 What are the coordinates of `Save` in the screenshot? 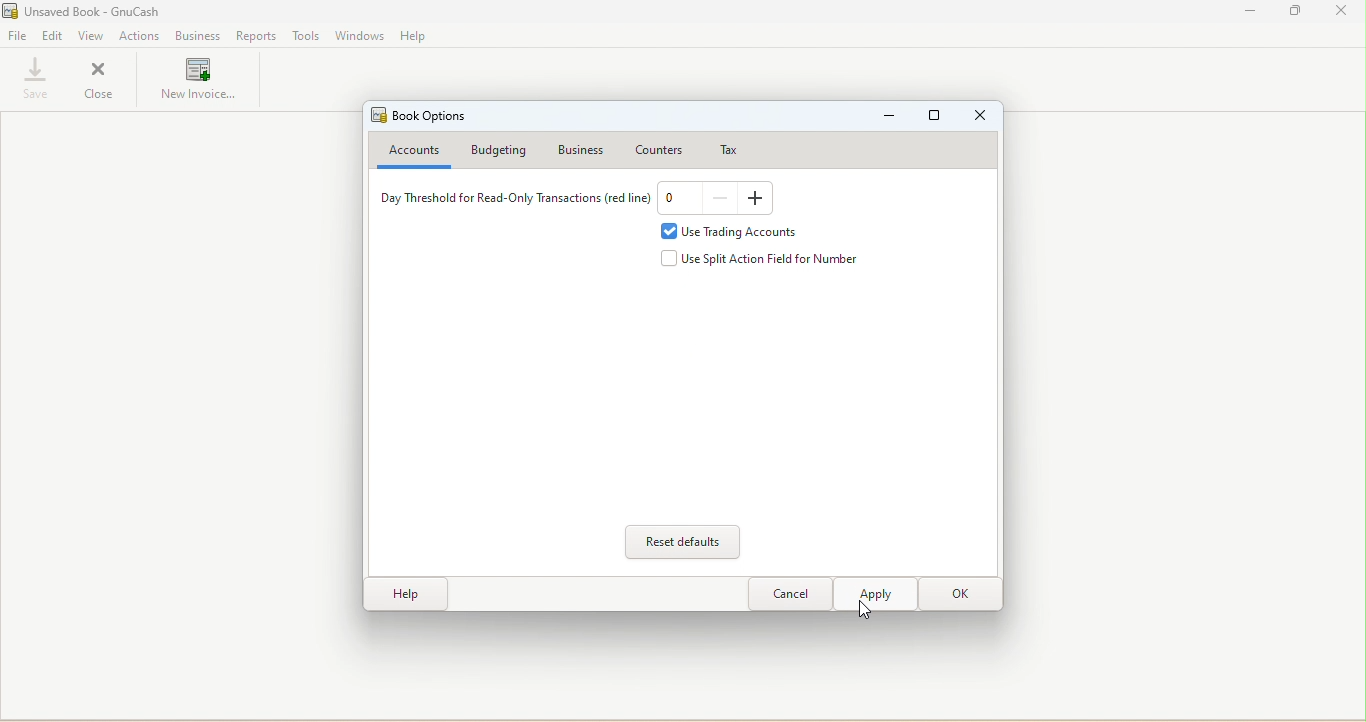 It's located at (31, 78).